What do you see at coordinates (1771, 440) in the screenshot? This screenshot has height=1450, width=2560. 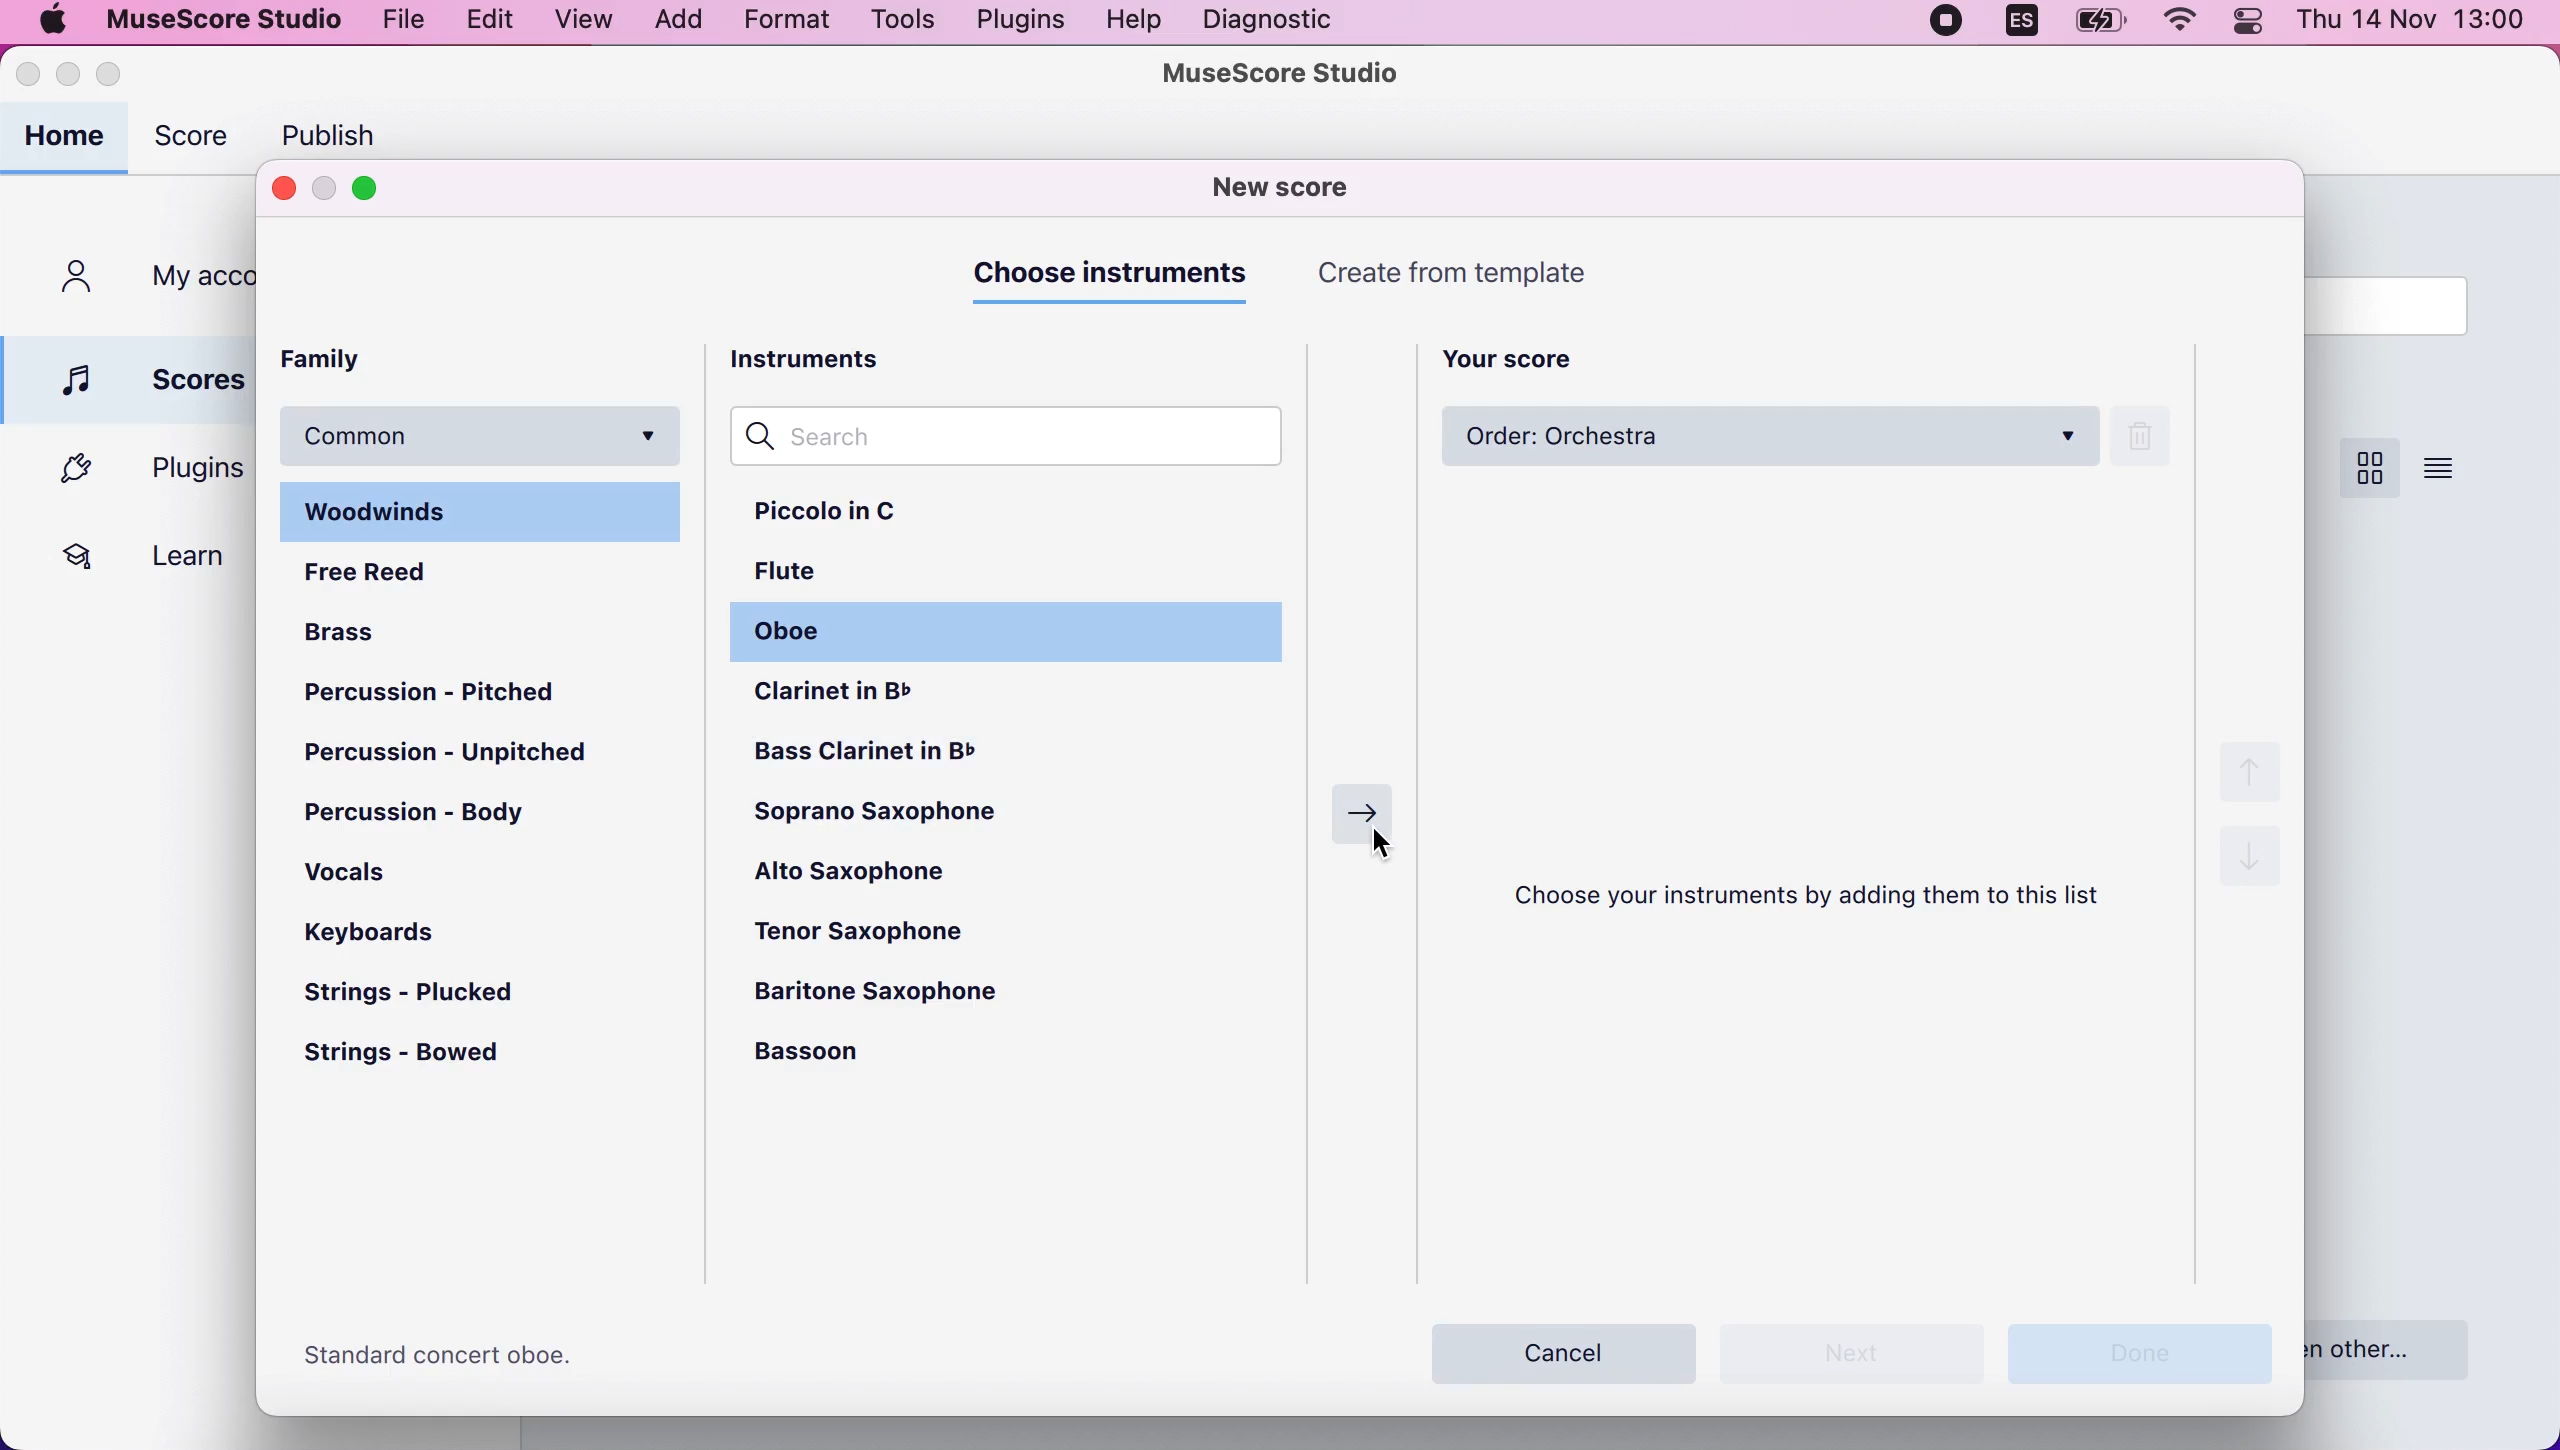 I see `order:orchestra` at bounding box center [1771, 440].